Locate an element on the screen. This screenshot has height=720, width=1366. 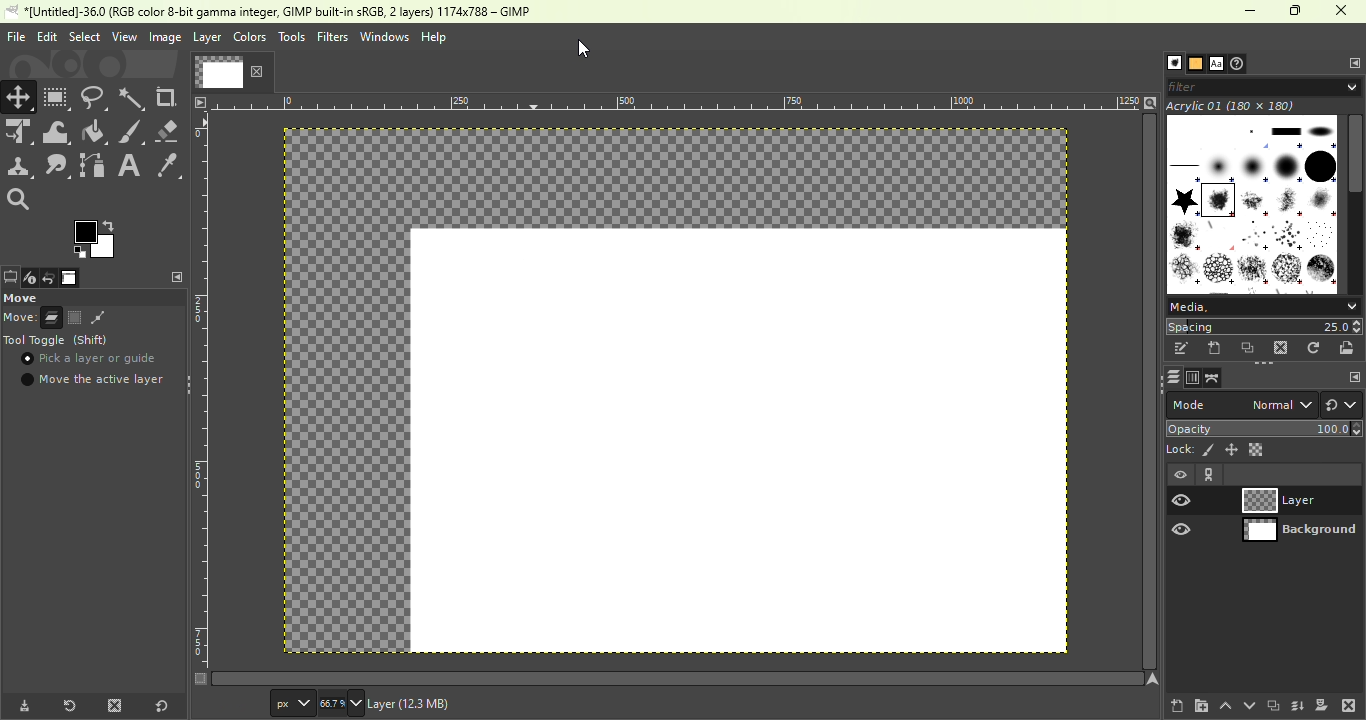
Channels is located at coordinates (1191, 378).